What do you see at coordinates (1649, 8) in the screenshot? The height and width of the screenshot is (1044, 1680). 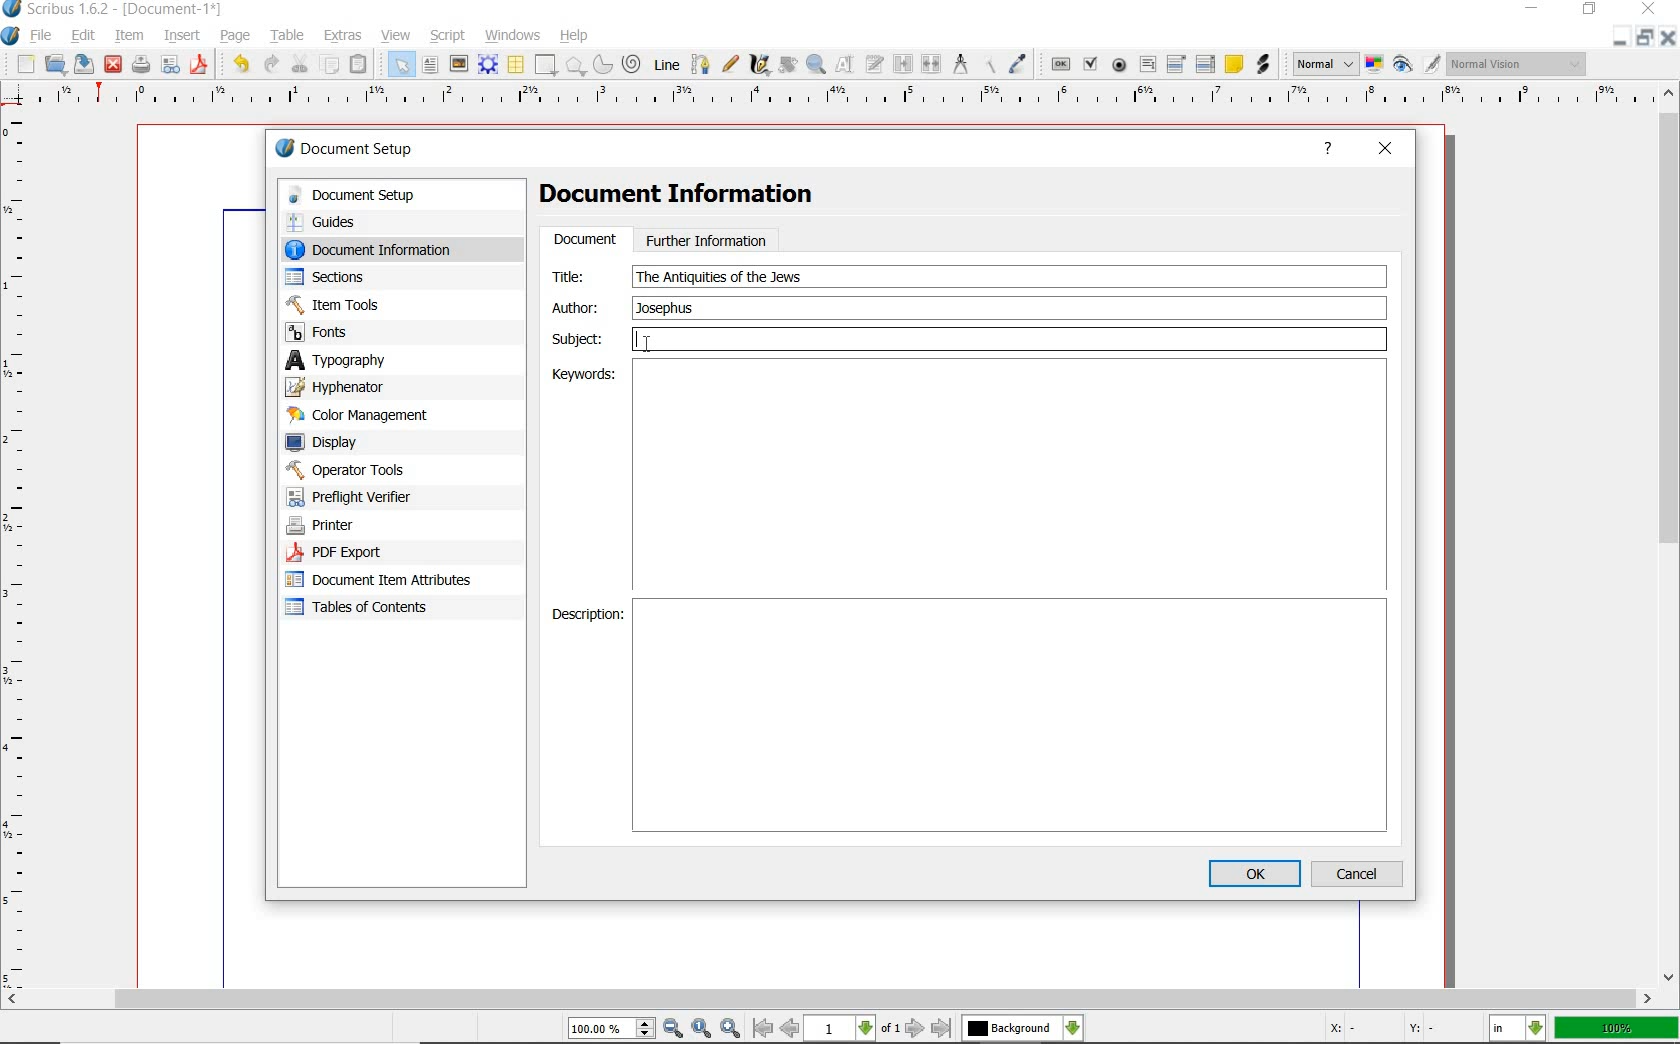 I see `close` at bounding box center [1649, 8].